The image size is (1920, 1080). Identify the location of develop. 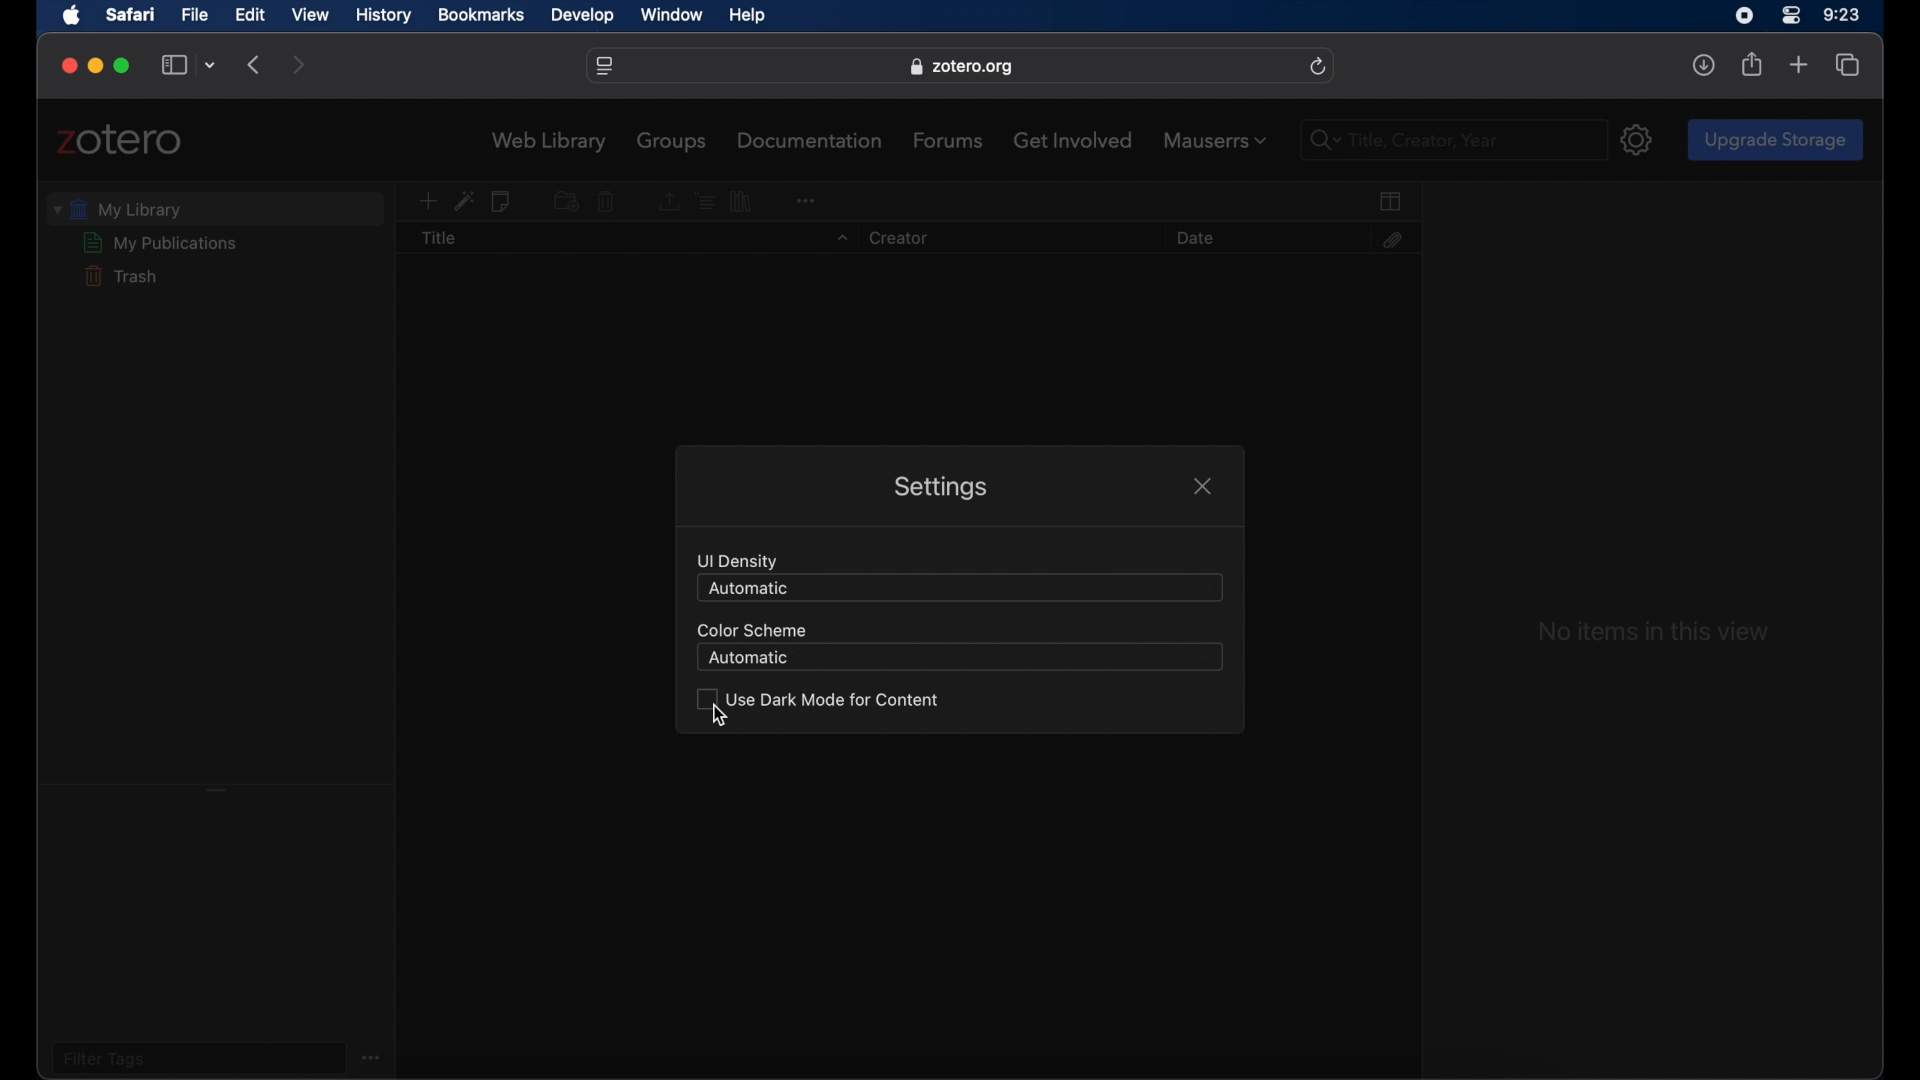
(583, 16).